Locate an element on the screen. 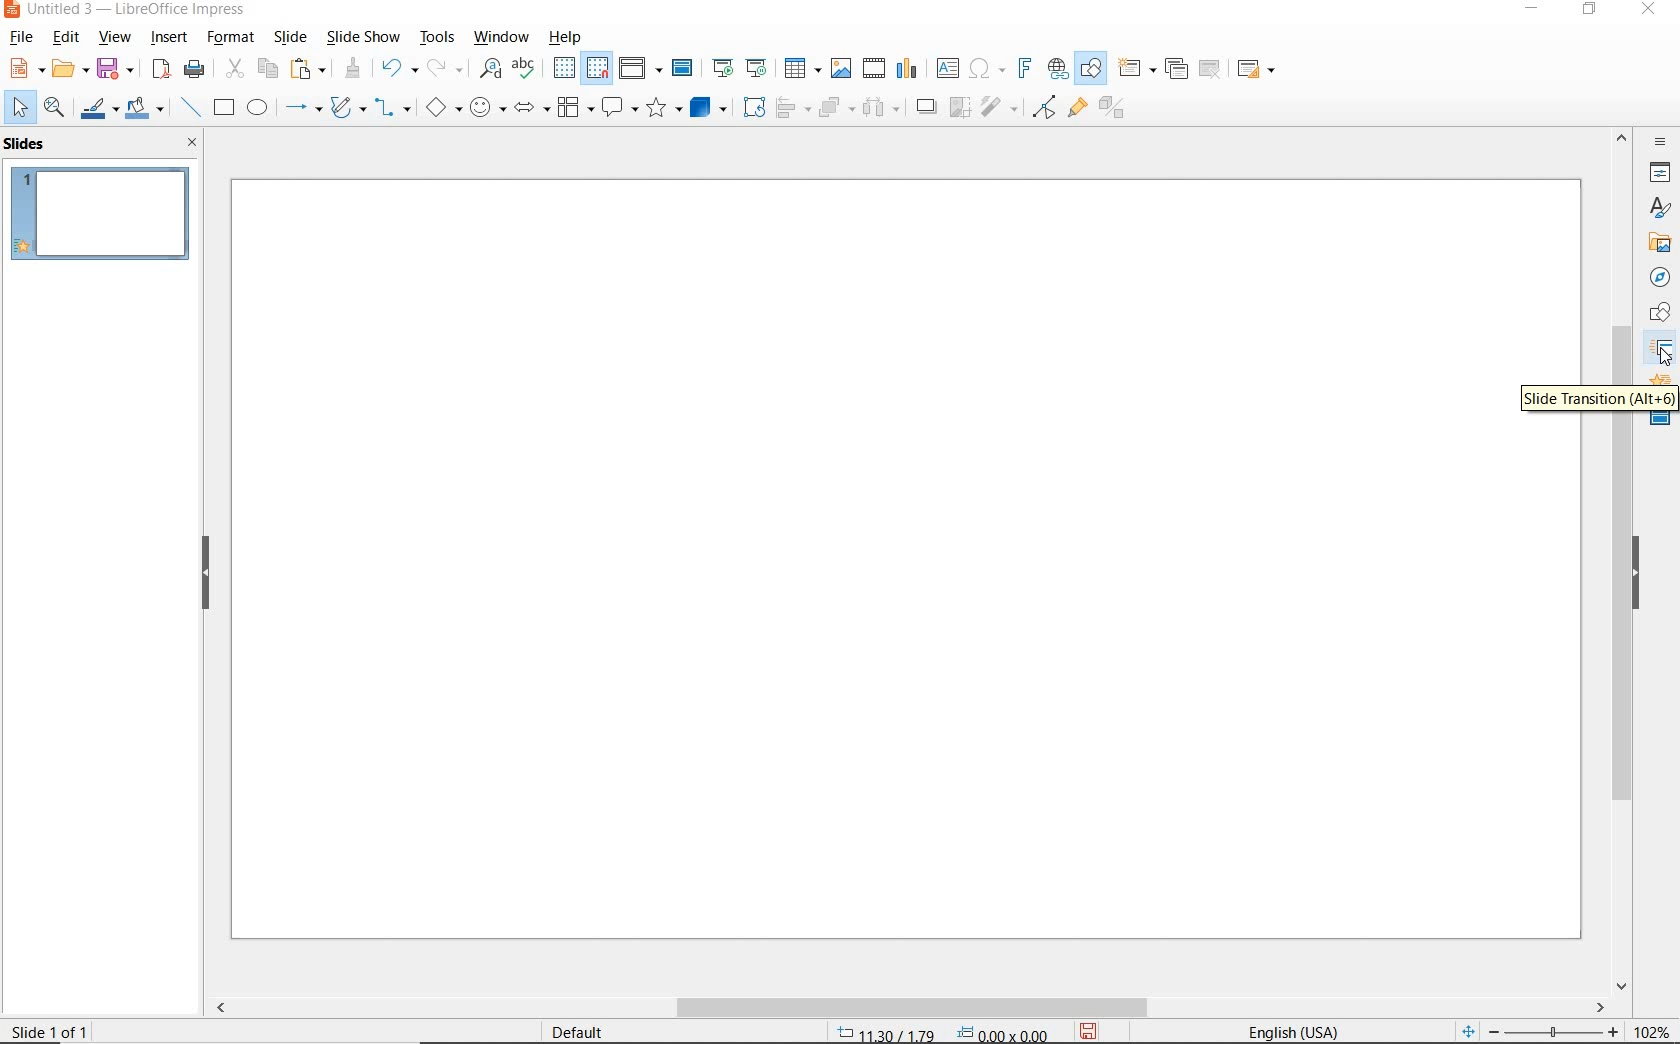 The width and height of the screenshot is (1680, 1044). 3D OBJECTS is located at coordinates (709, 107).